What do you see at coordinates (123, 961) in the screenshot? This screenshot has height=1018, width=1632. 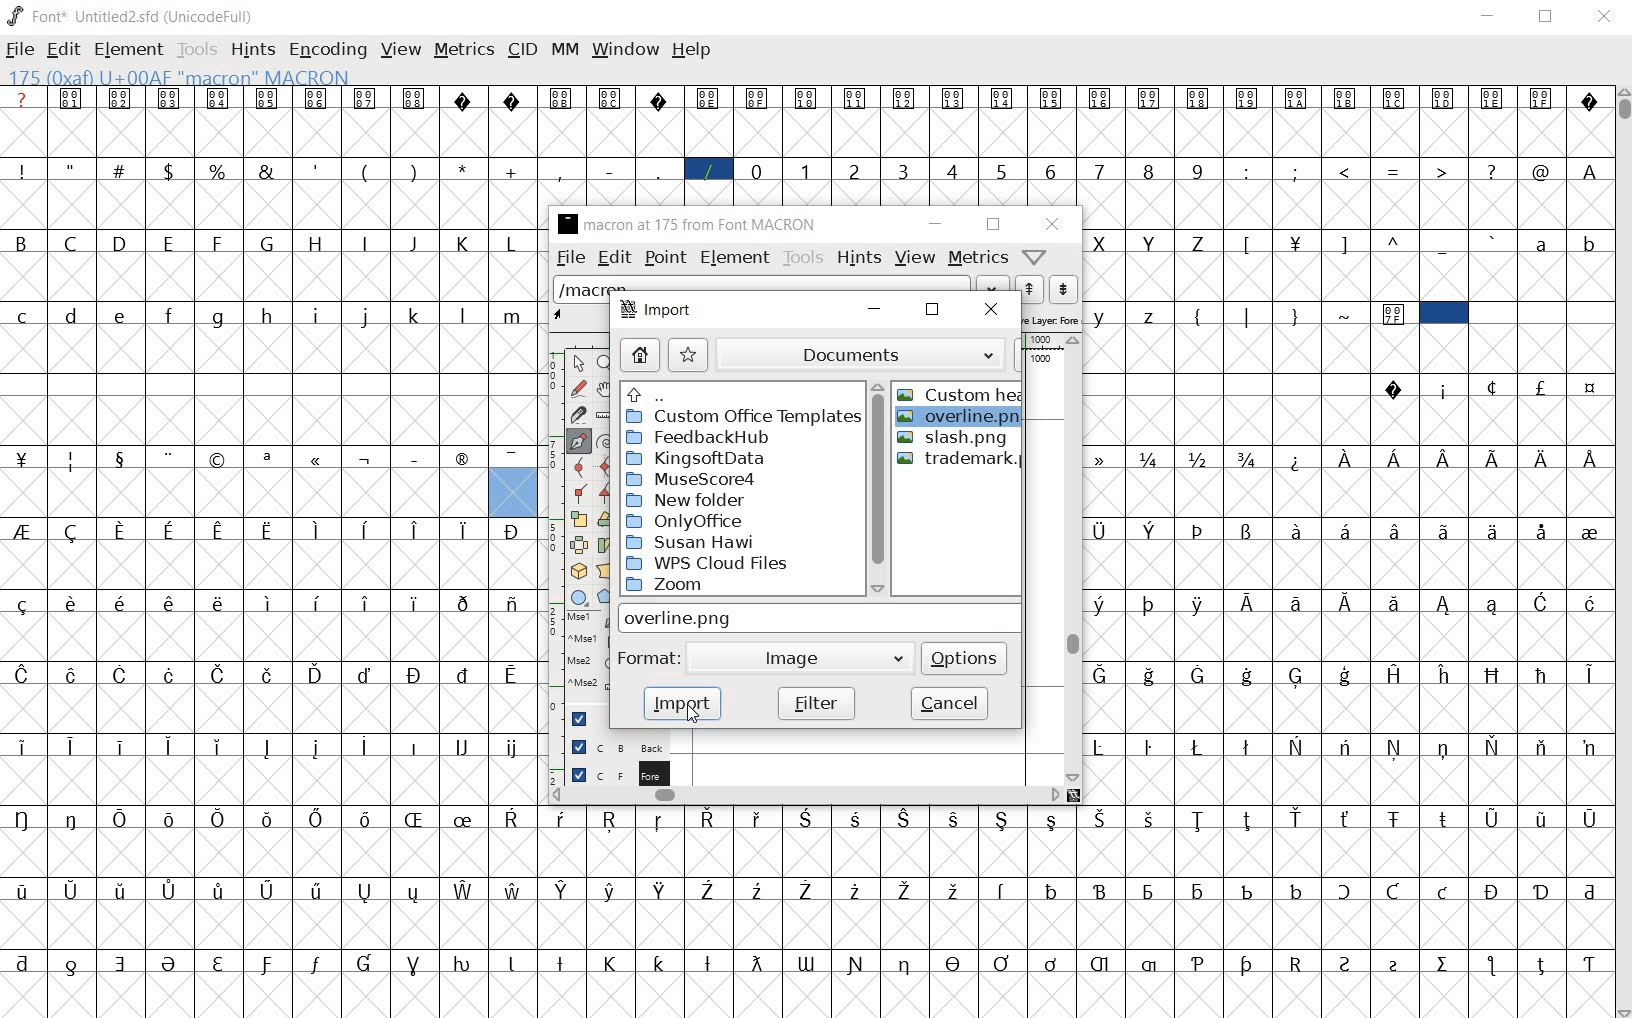 I see `Symbol` at bounding box center [123, 961].